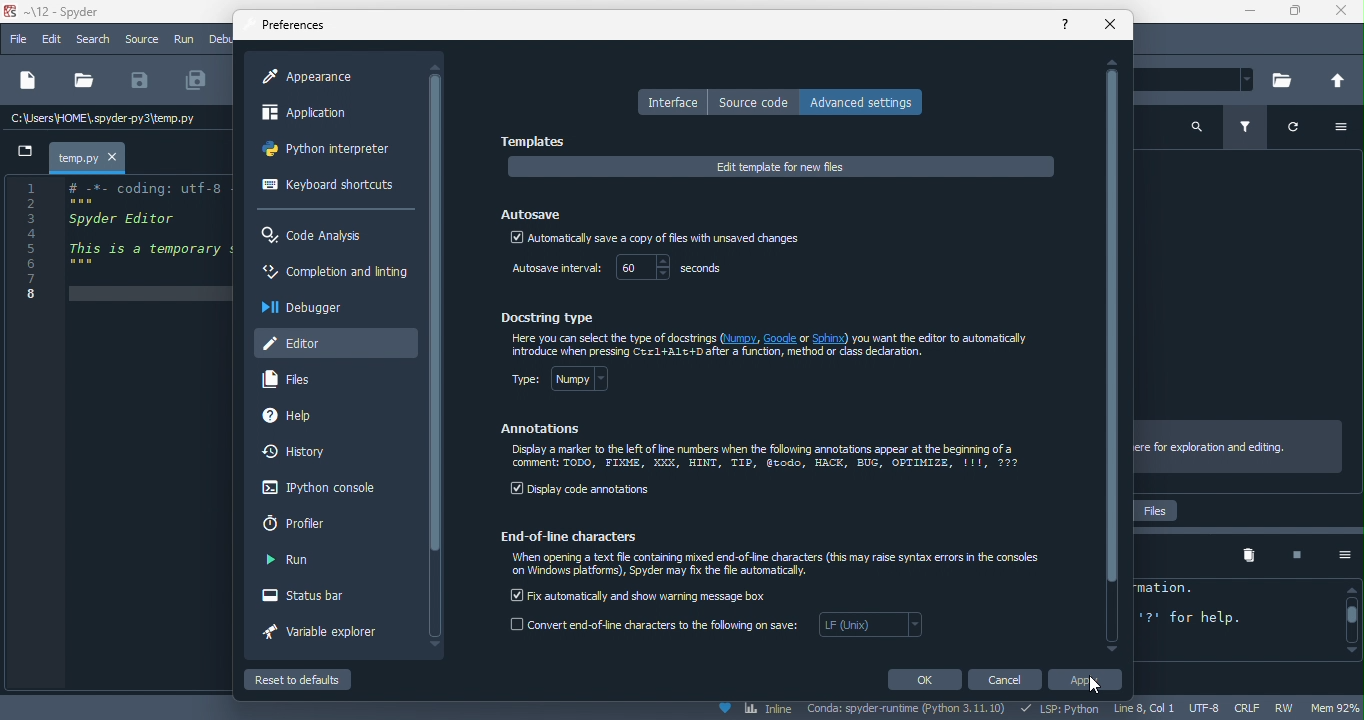 The height and width of the screenshot is (720, 1364). I want to click on ok, so click(923, 679).